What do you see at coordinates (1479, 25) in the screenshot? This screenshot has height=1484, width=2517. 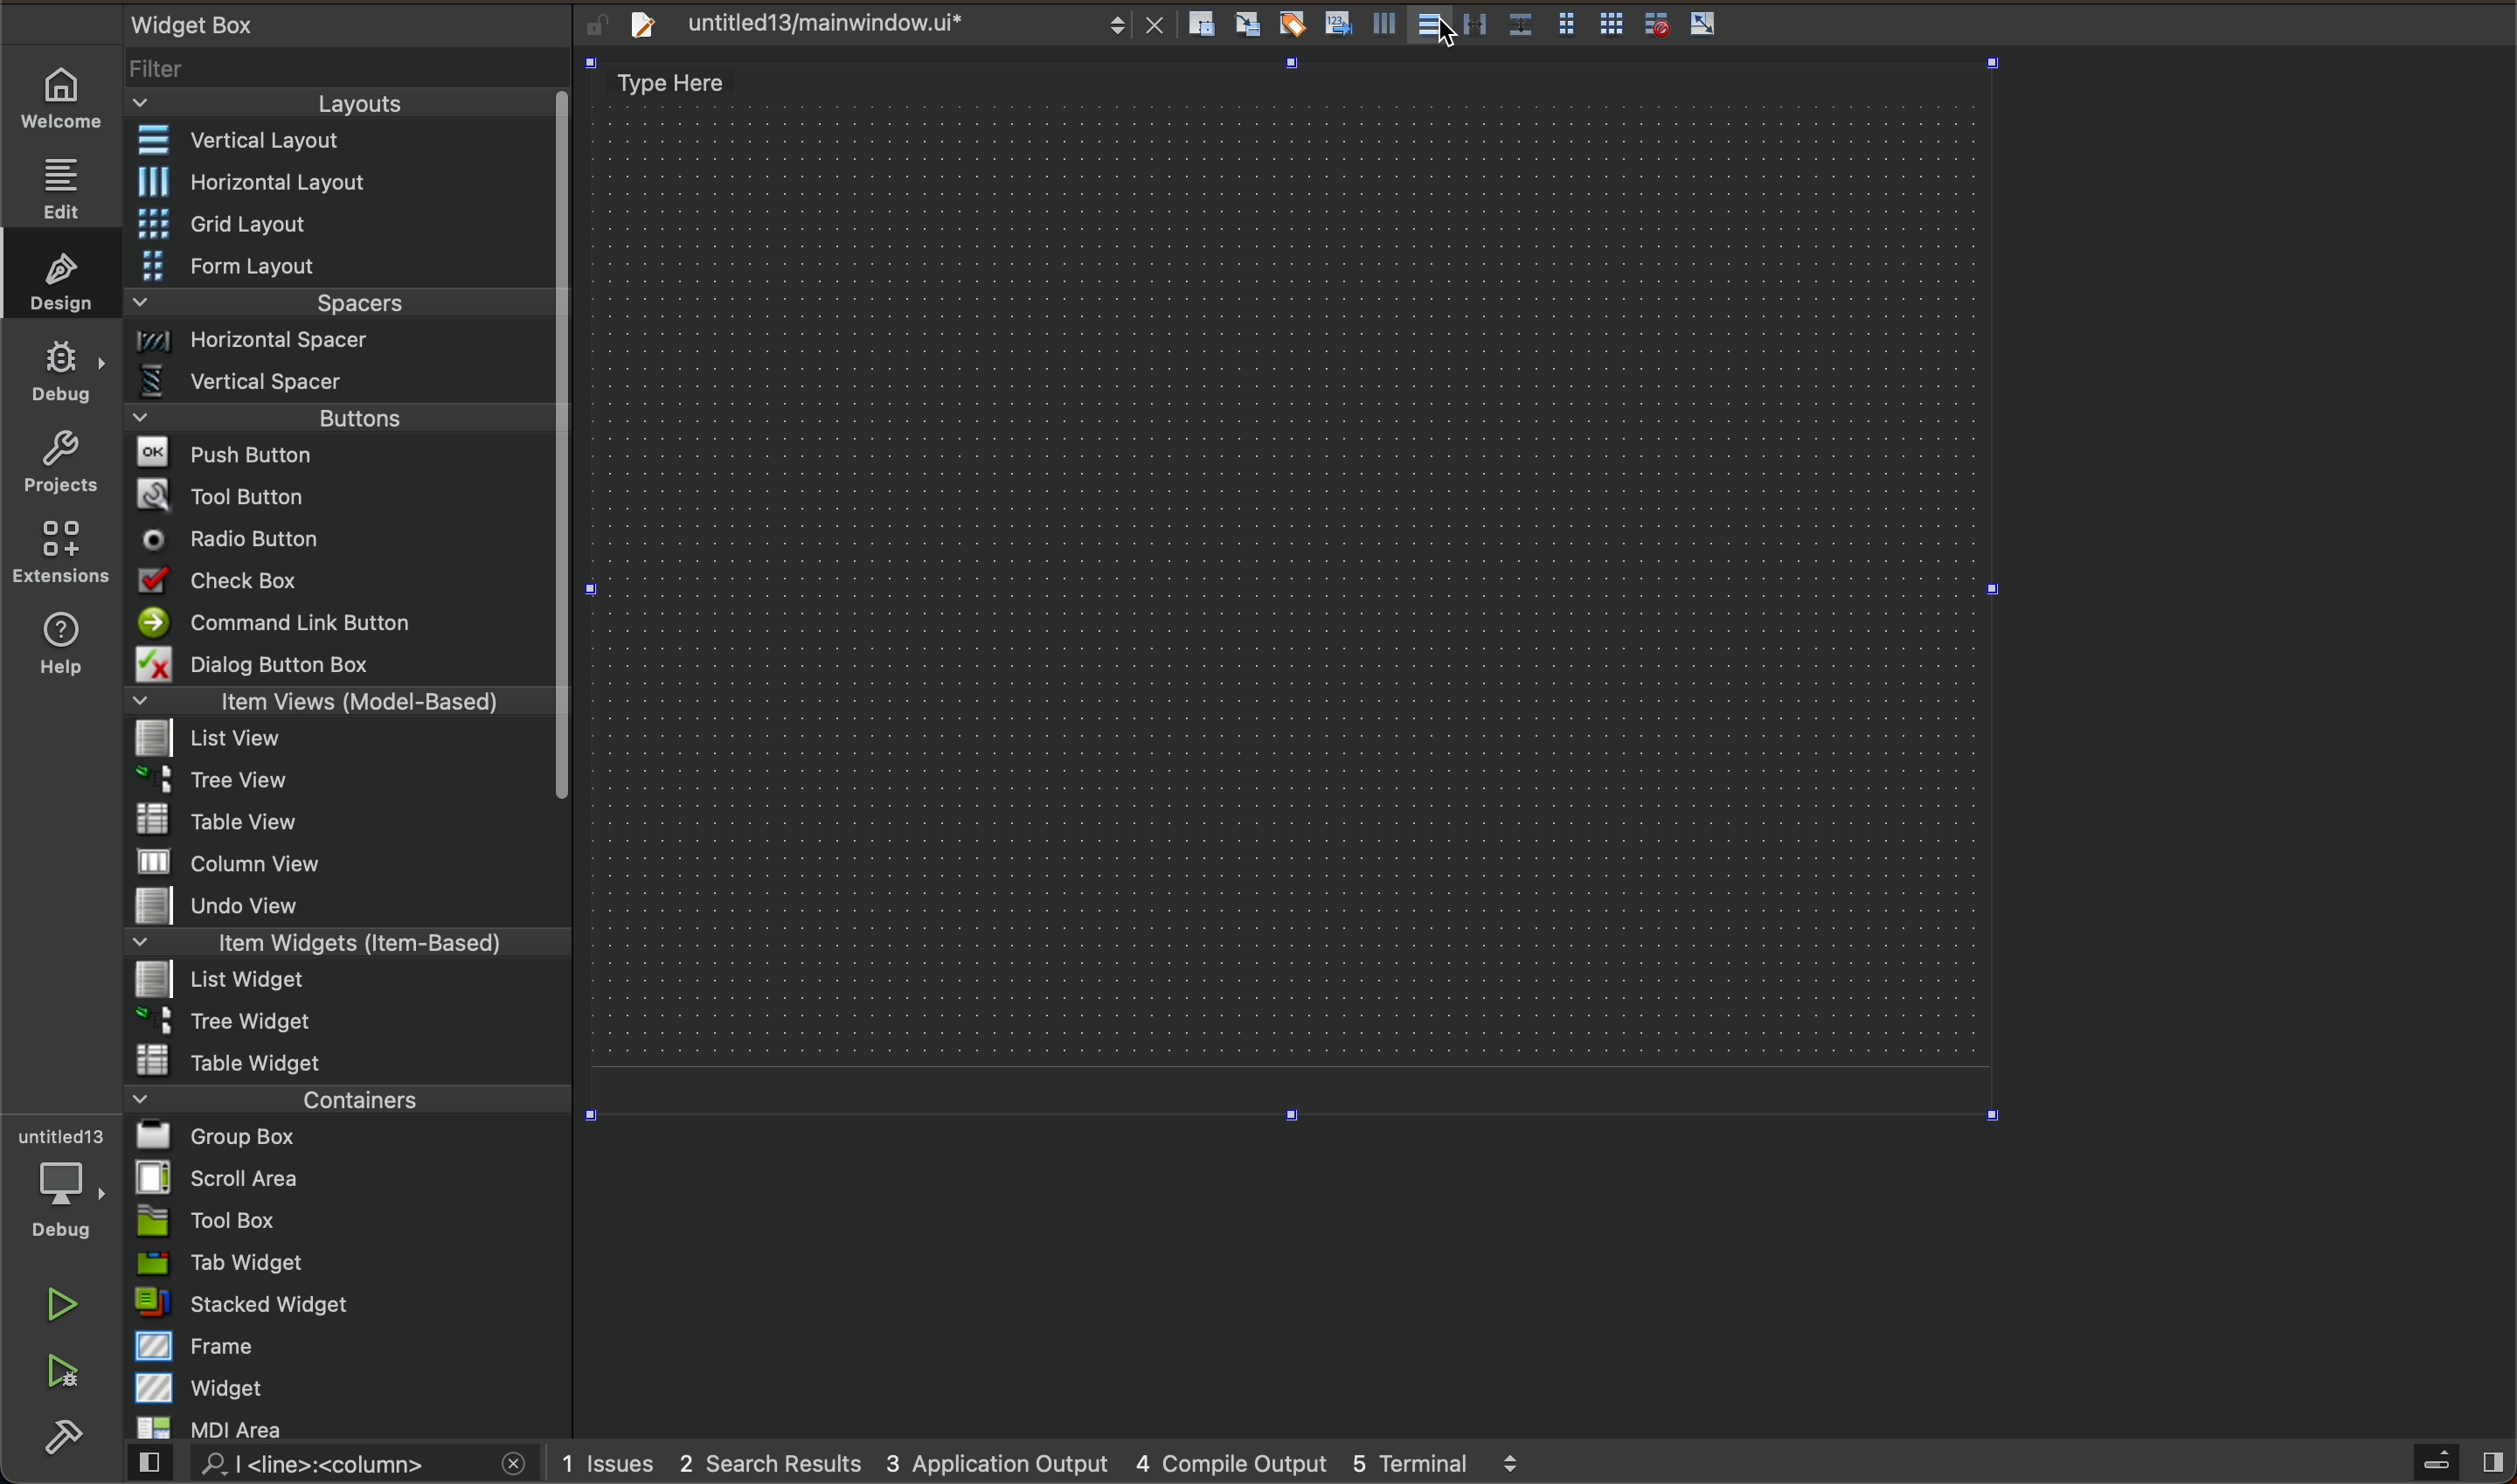 I see `vertical splitter` at bounding box center [1479, 25].